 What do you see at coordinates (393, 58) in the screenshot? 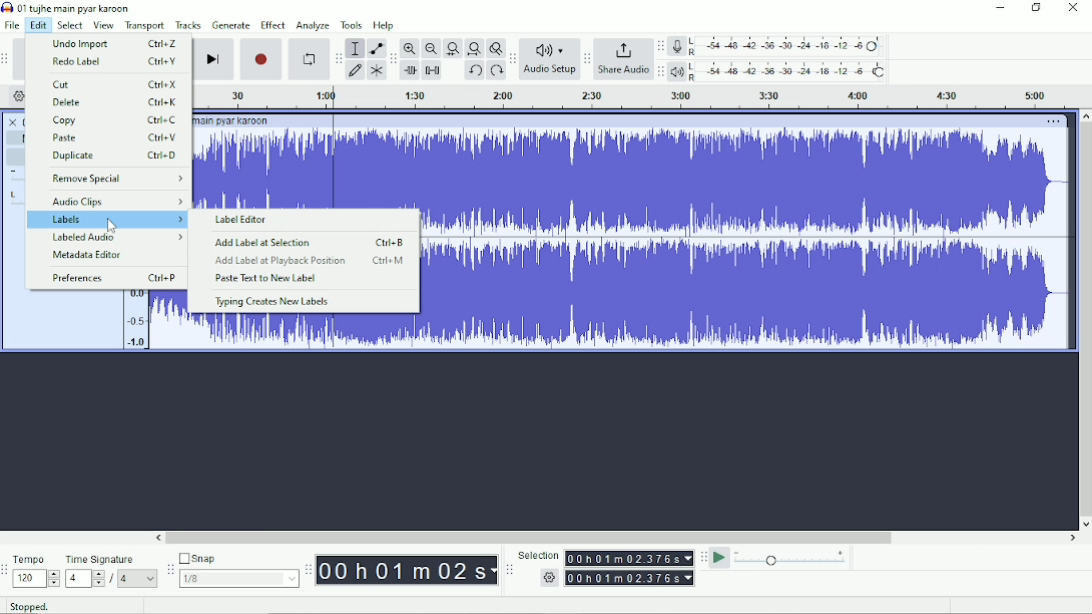
I see `Audacity edit toolbar` at bounding box center [393, 58].